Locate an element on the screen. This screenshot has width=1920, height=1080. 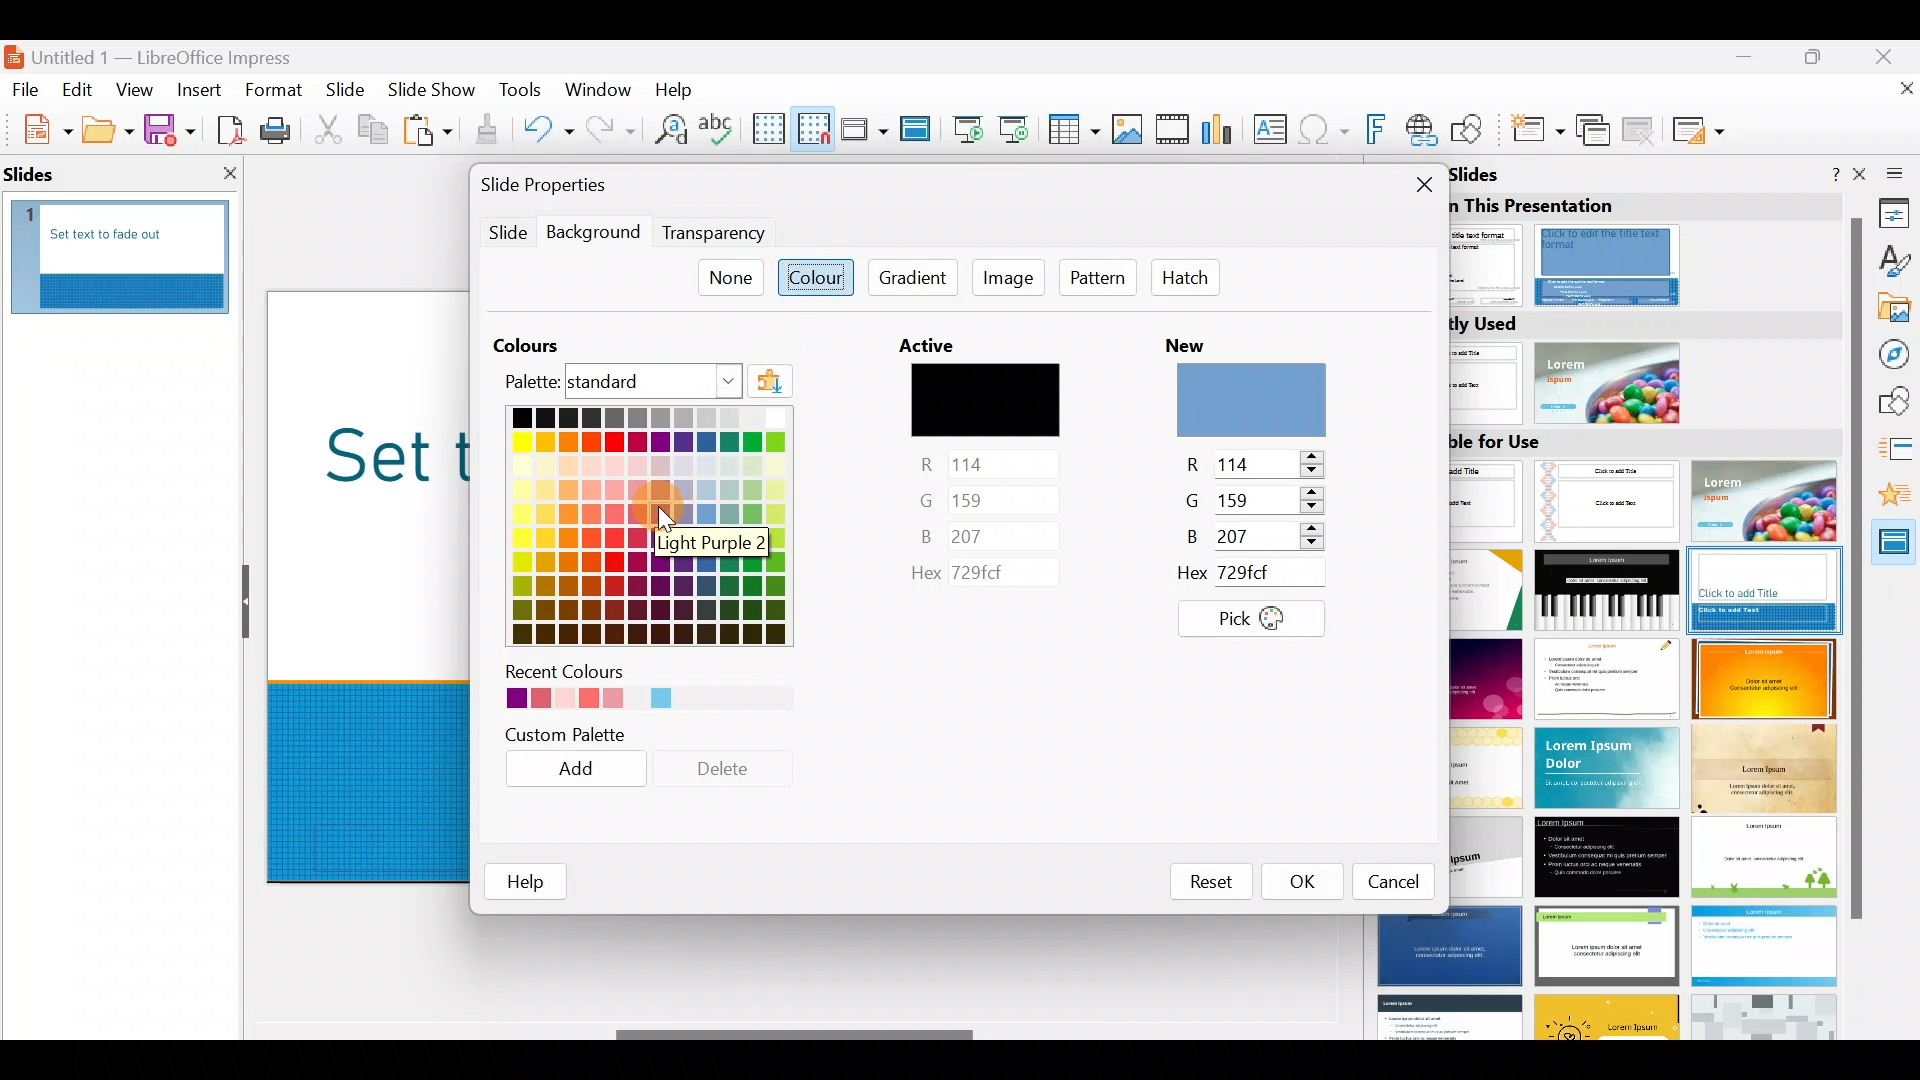
Clone formatting is located at coordinates (490, 130).